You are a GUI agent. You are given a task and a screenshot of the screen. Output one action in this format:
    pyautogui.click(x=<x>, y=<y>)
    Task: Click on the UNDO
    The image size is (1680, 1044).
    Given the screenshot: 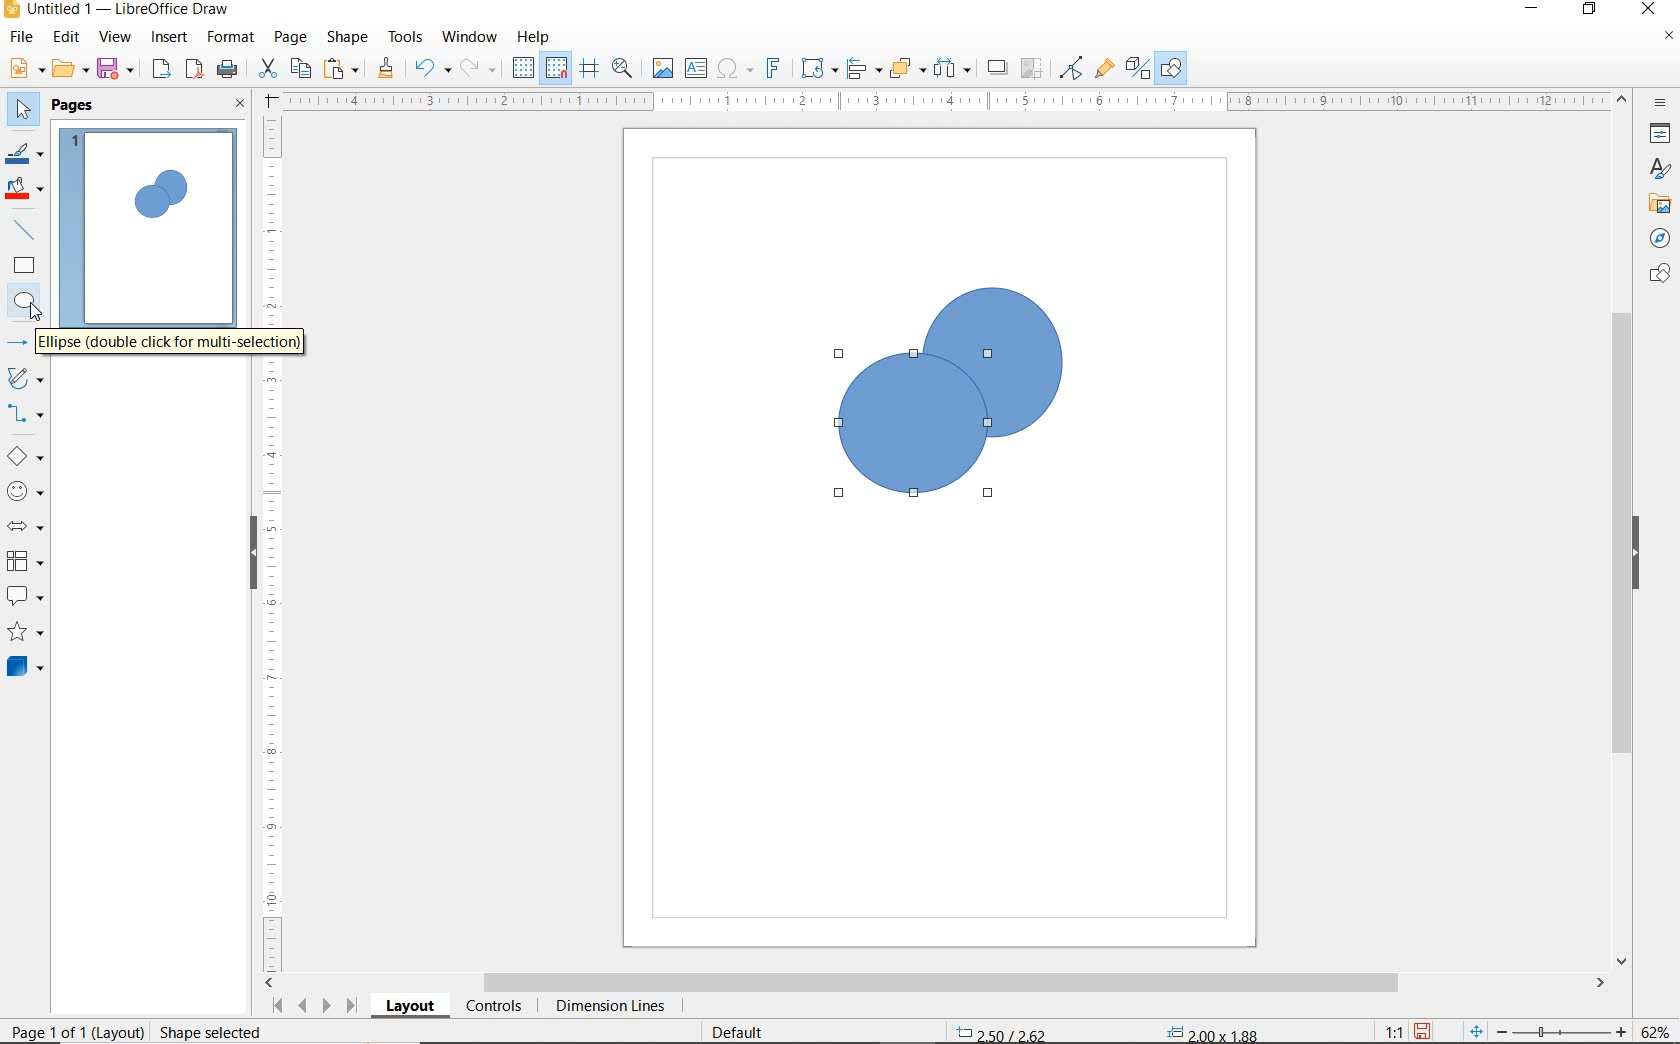 What is the action you would take?
    pyautogui.click(x=432, y=70)
    